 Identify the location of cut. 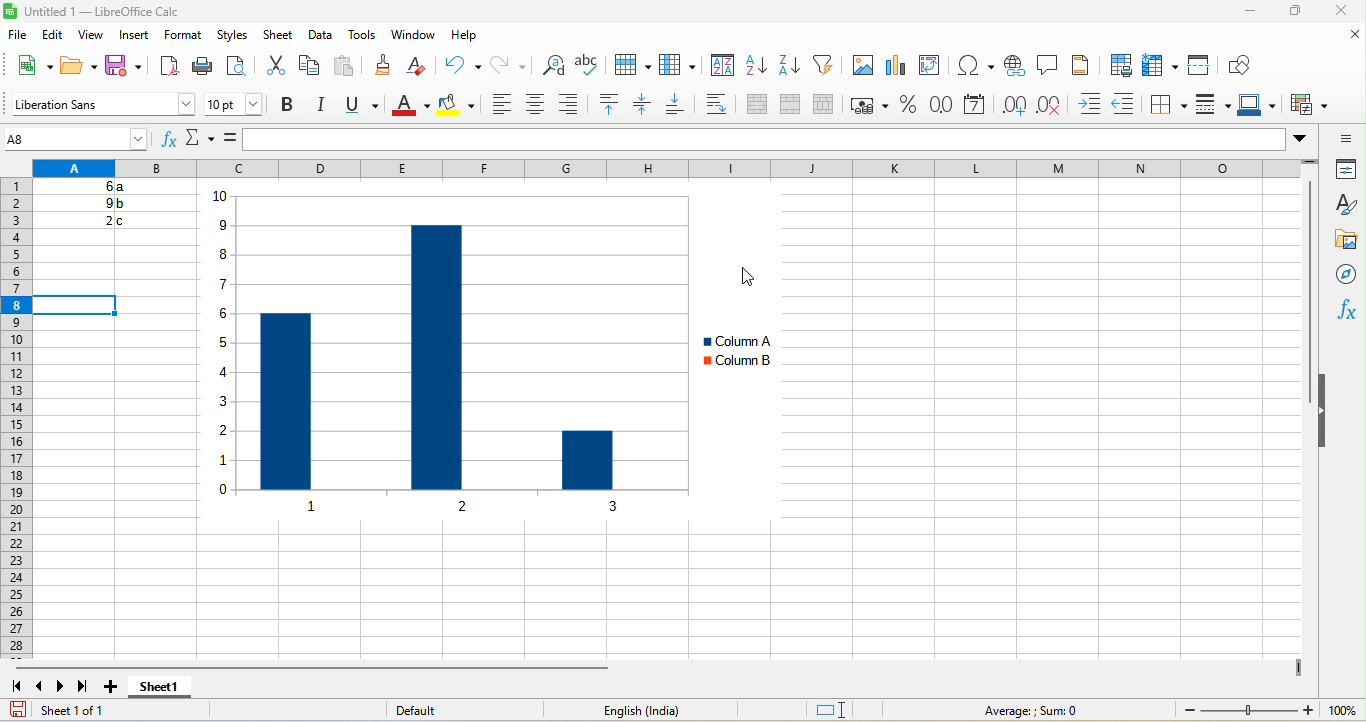
(274, 67).